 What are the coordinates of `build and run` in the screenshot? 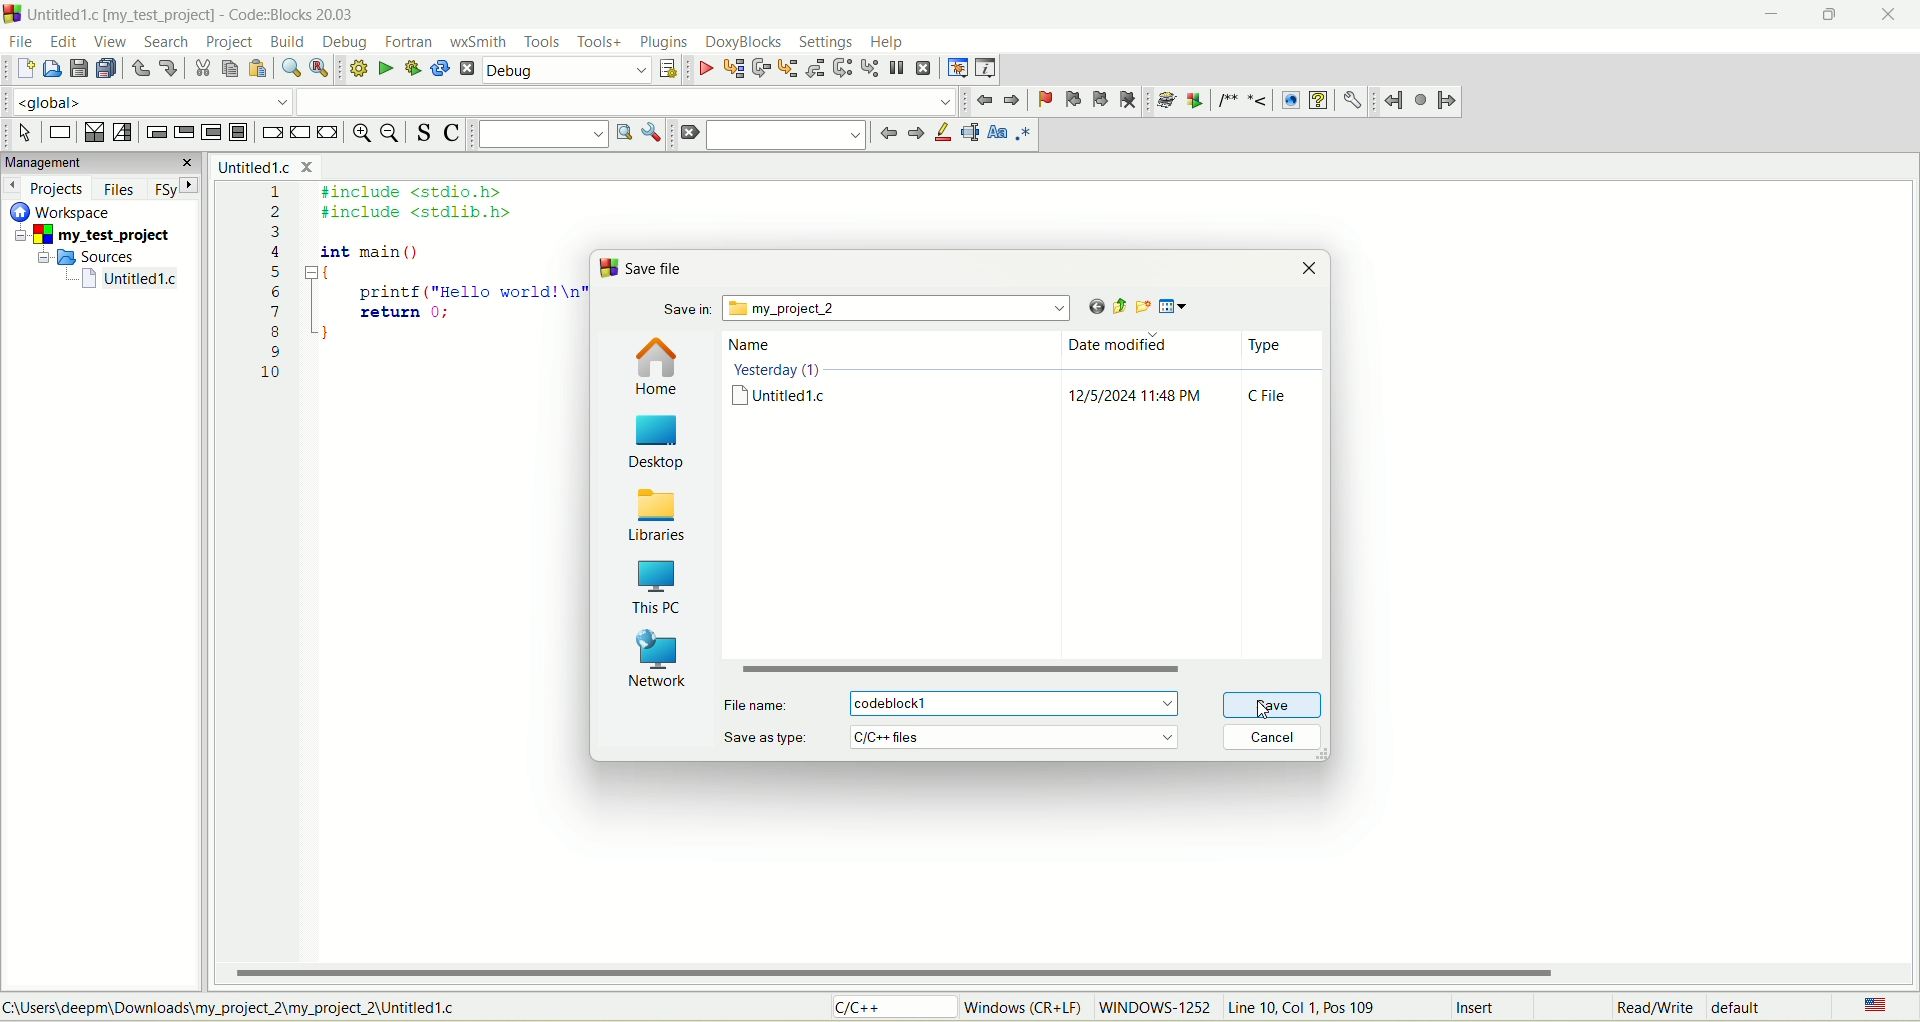 It's located at (414, 69).